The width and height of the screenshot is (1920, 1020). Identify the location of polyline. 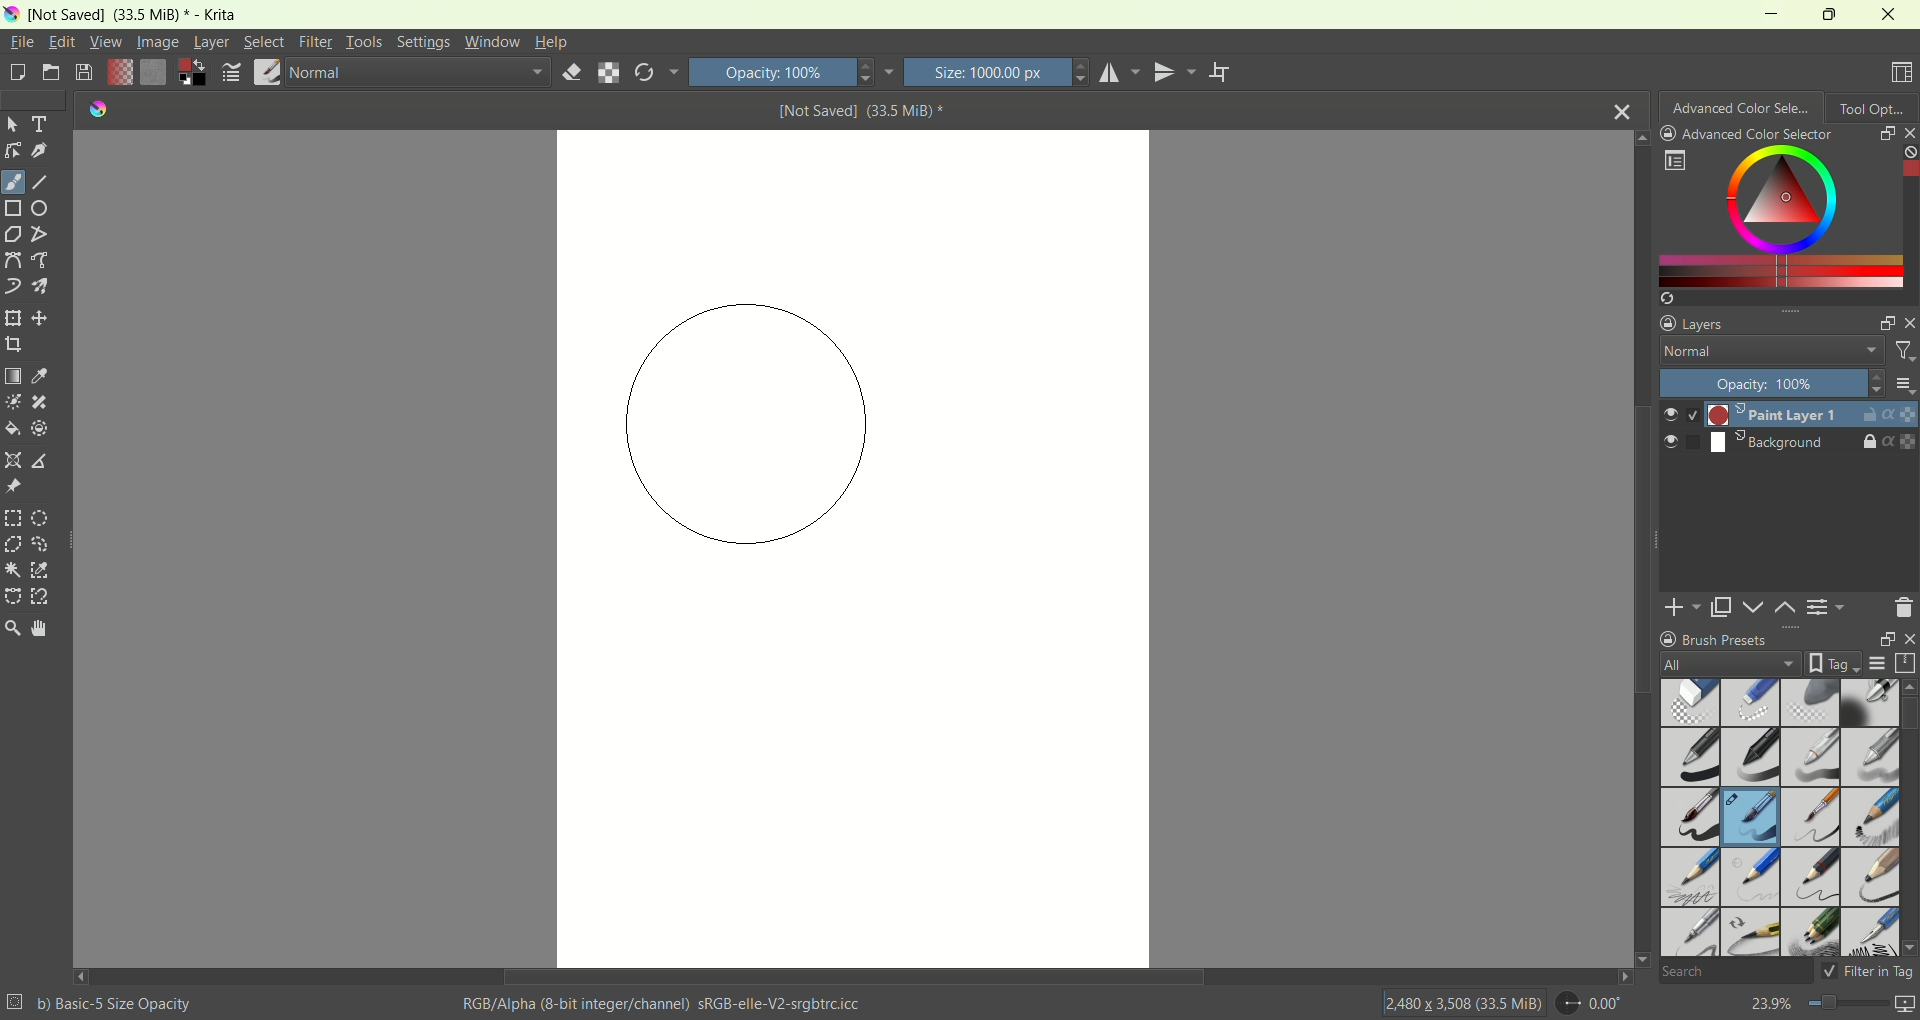
(41, 233).